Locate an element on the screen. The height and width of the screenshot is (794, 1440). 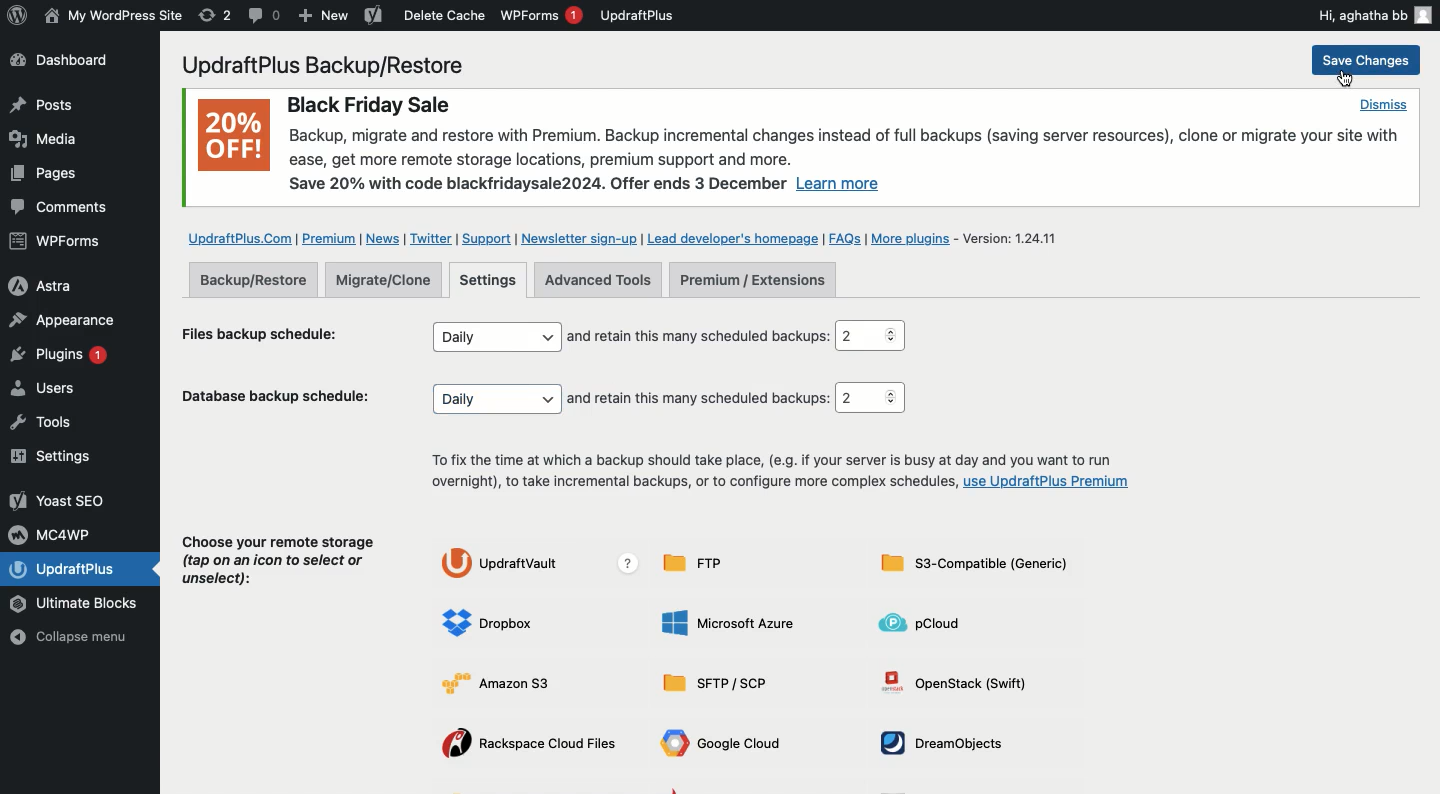
UpdraftPlus Backup/Restore is located at coordinates (335, 65).